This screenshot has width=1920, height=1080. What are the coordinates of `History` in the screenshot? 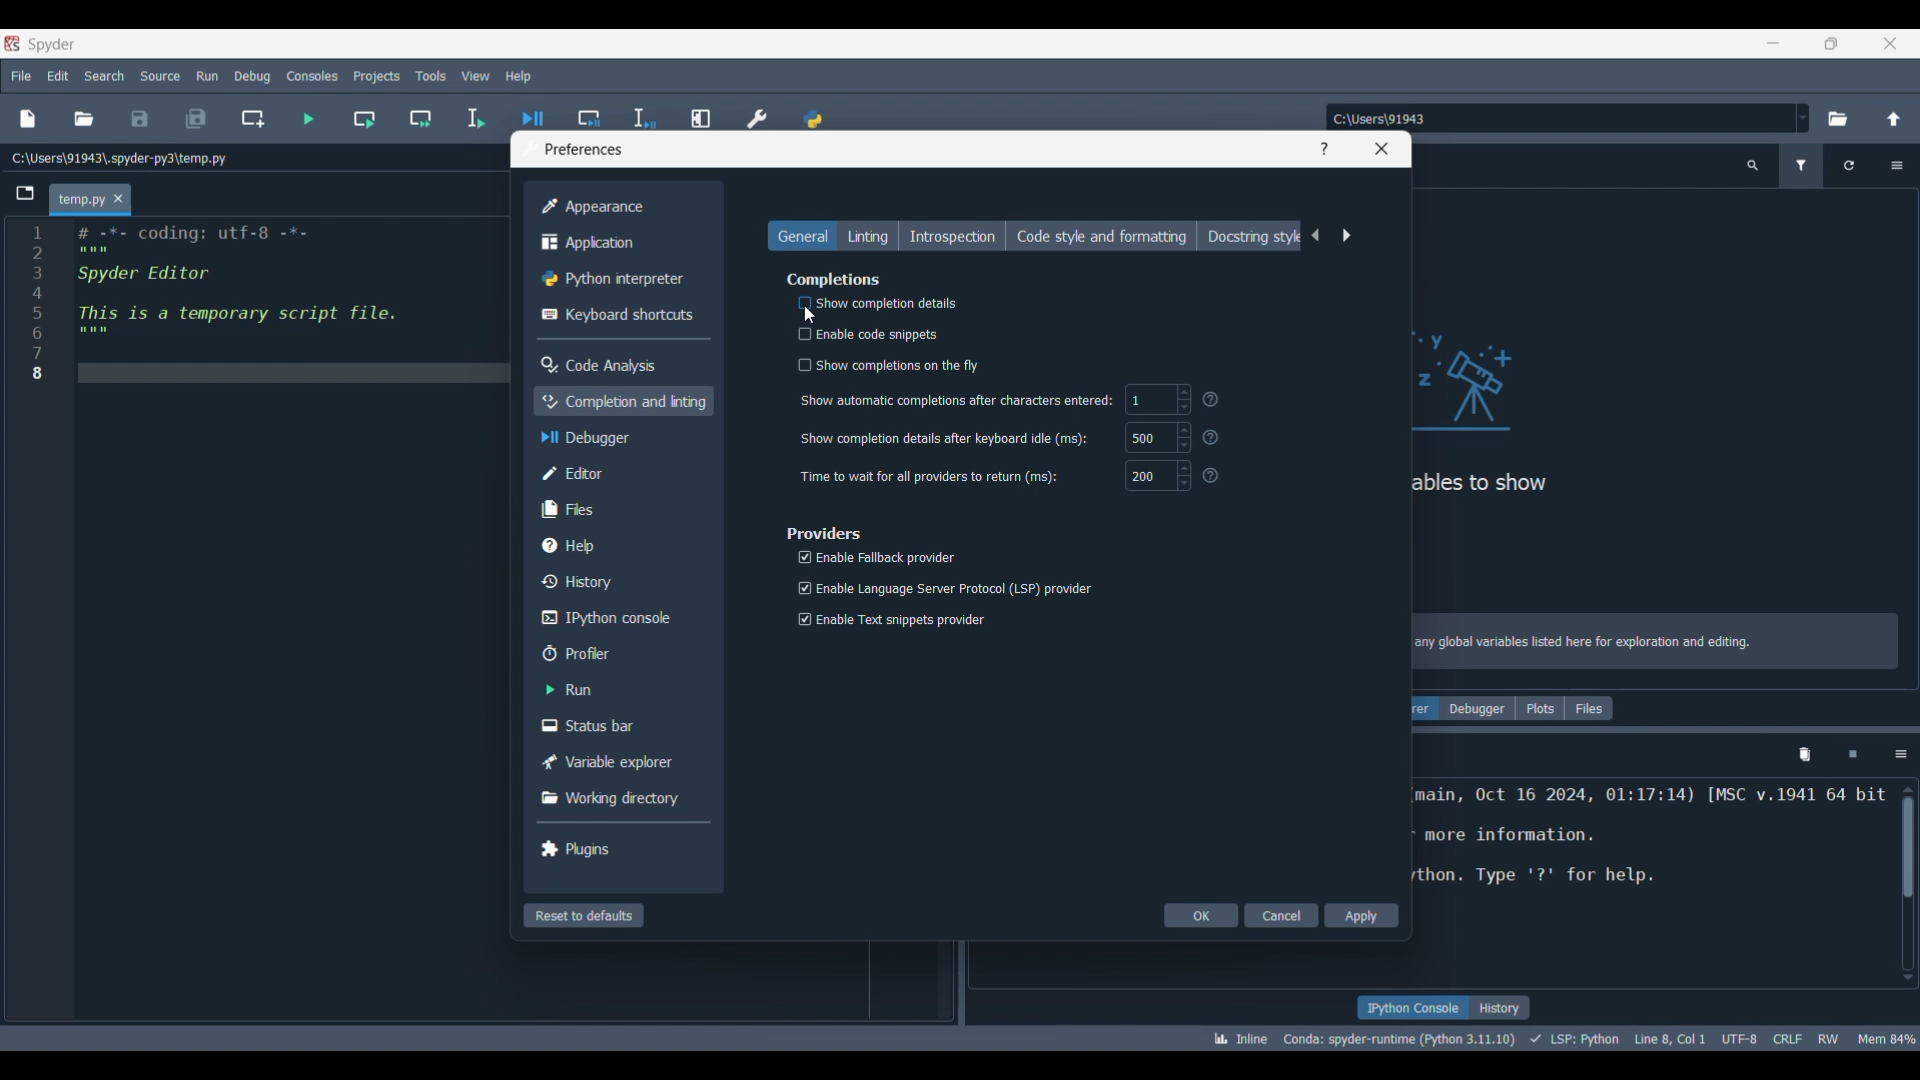 It's located at (1500, 1007).